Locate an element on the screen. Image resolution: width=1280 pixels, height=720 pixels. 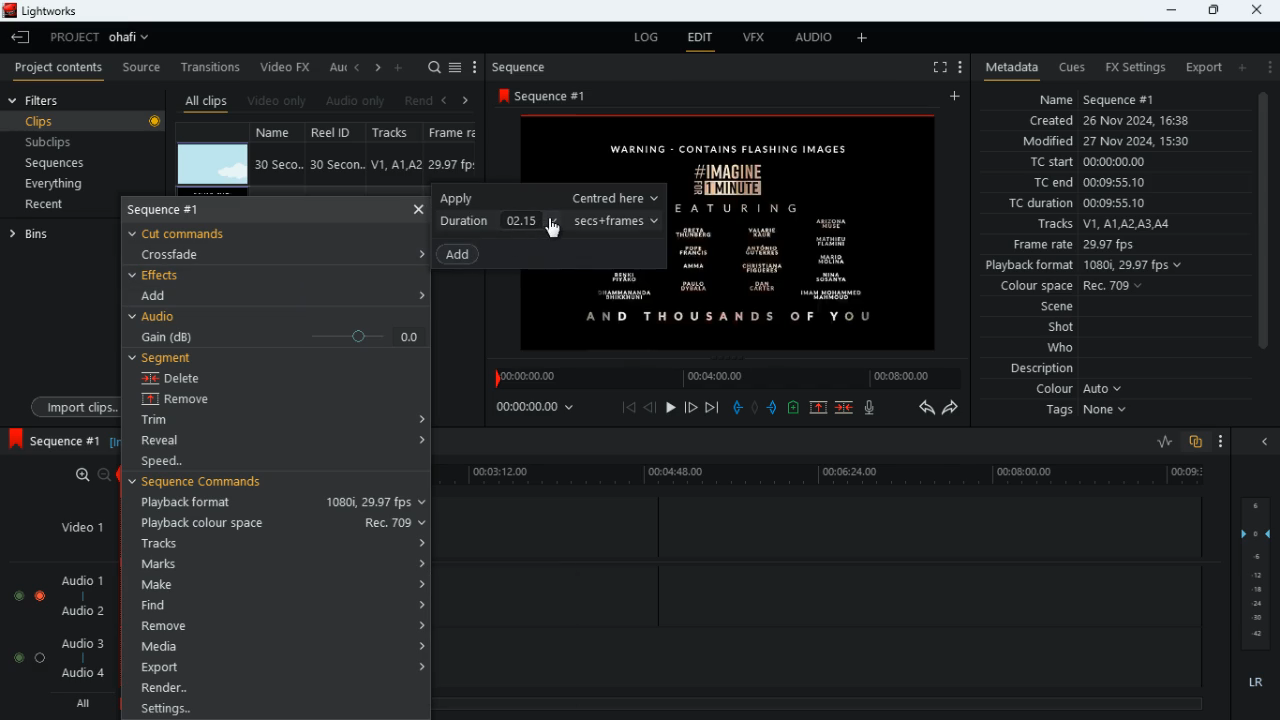
pull is located at coordinates (737, 407).